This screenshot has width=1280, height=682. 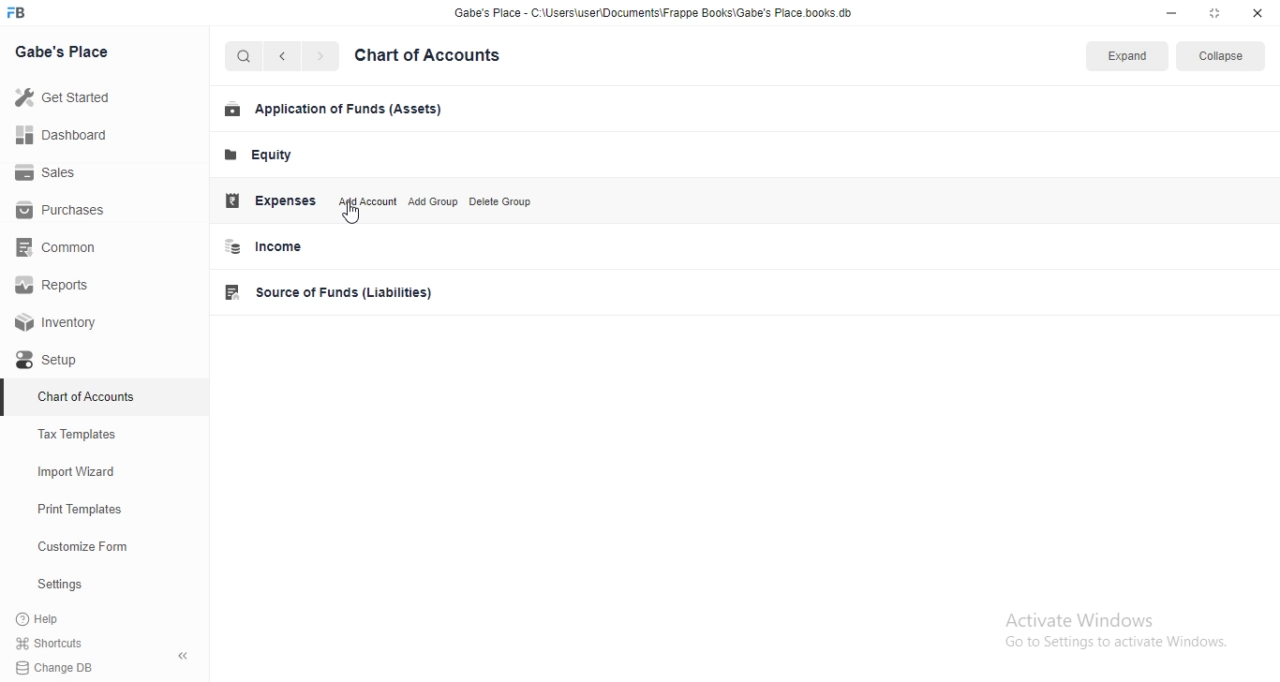 I want to click on Expenses, so click(x=272, y=200).